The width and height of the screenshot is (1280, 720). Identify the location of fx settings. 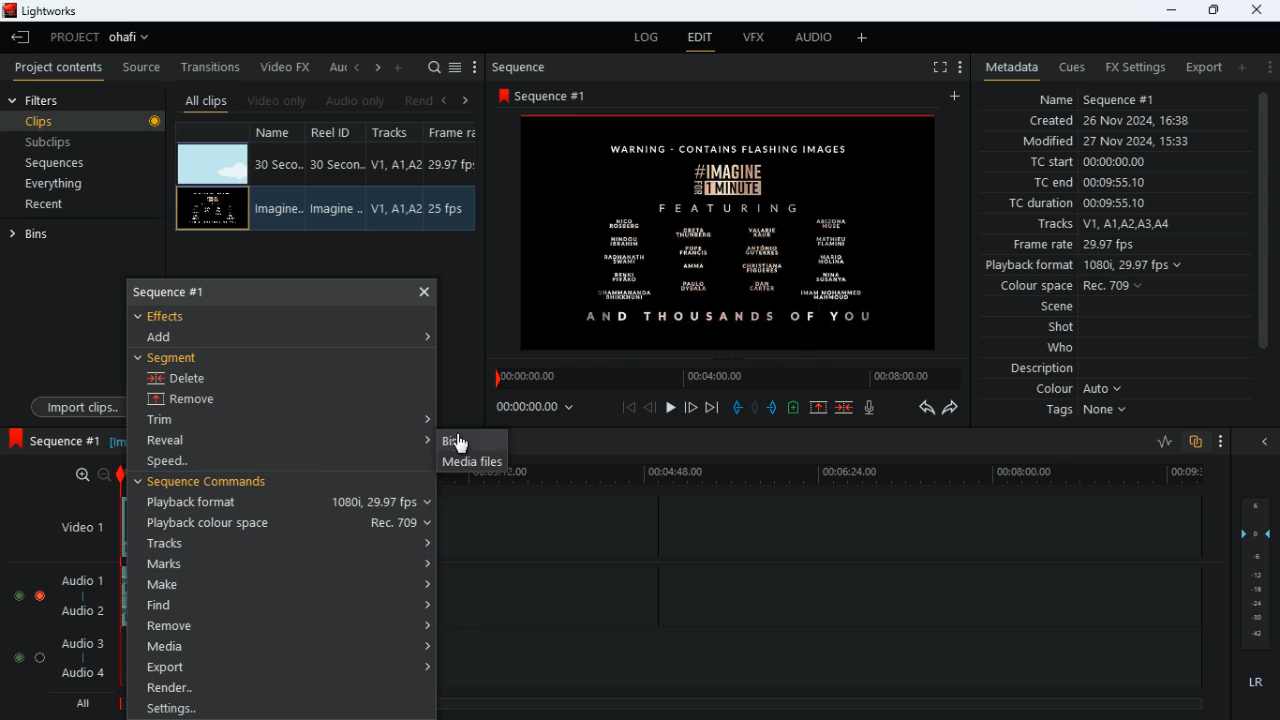
(1133, 65).